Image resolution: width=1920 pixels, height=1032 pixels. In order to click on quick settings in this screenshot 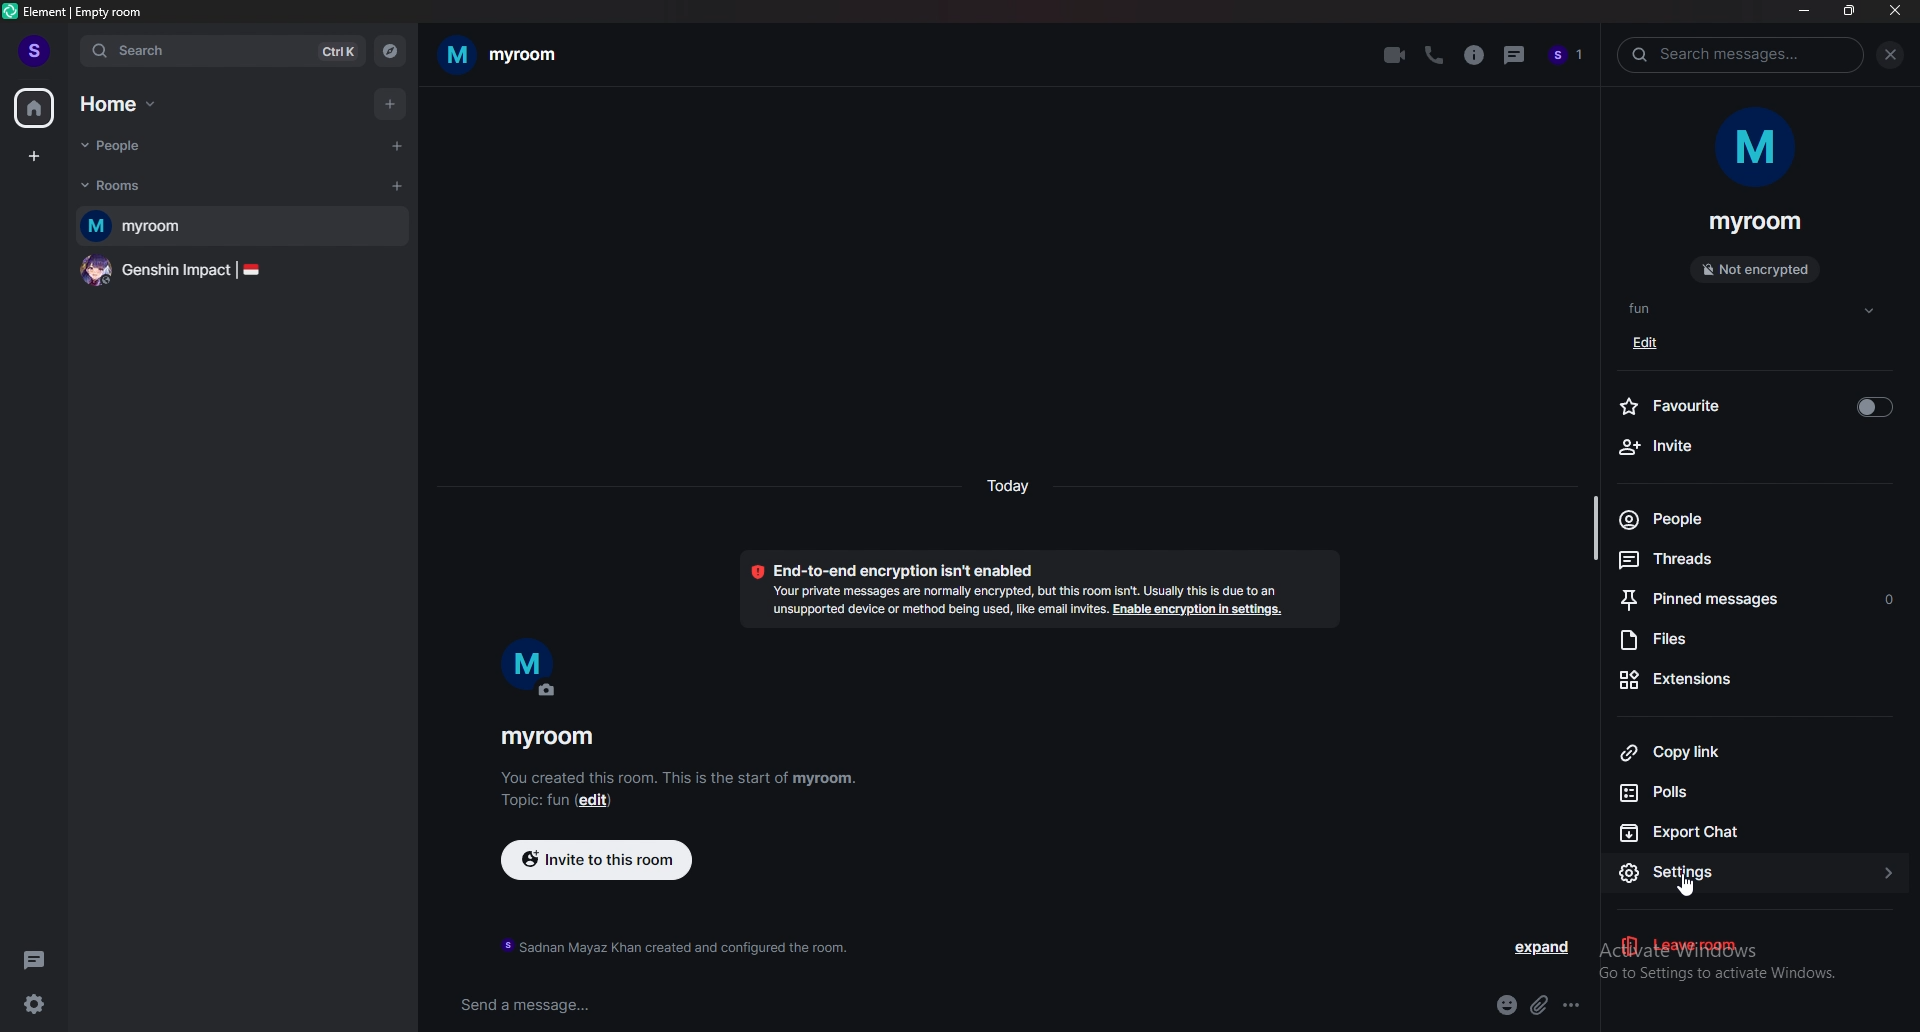, I will do `click(35, 1004)`.